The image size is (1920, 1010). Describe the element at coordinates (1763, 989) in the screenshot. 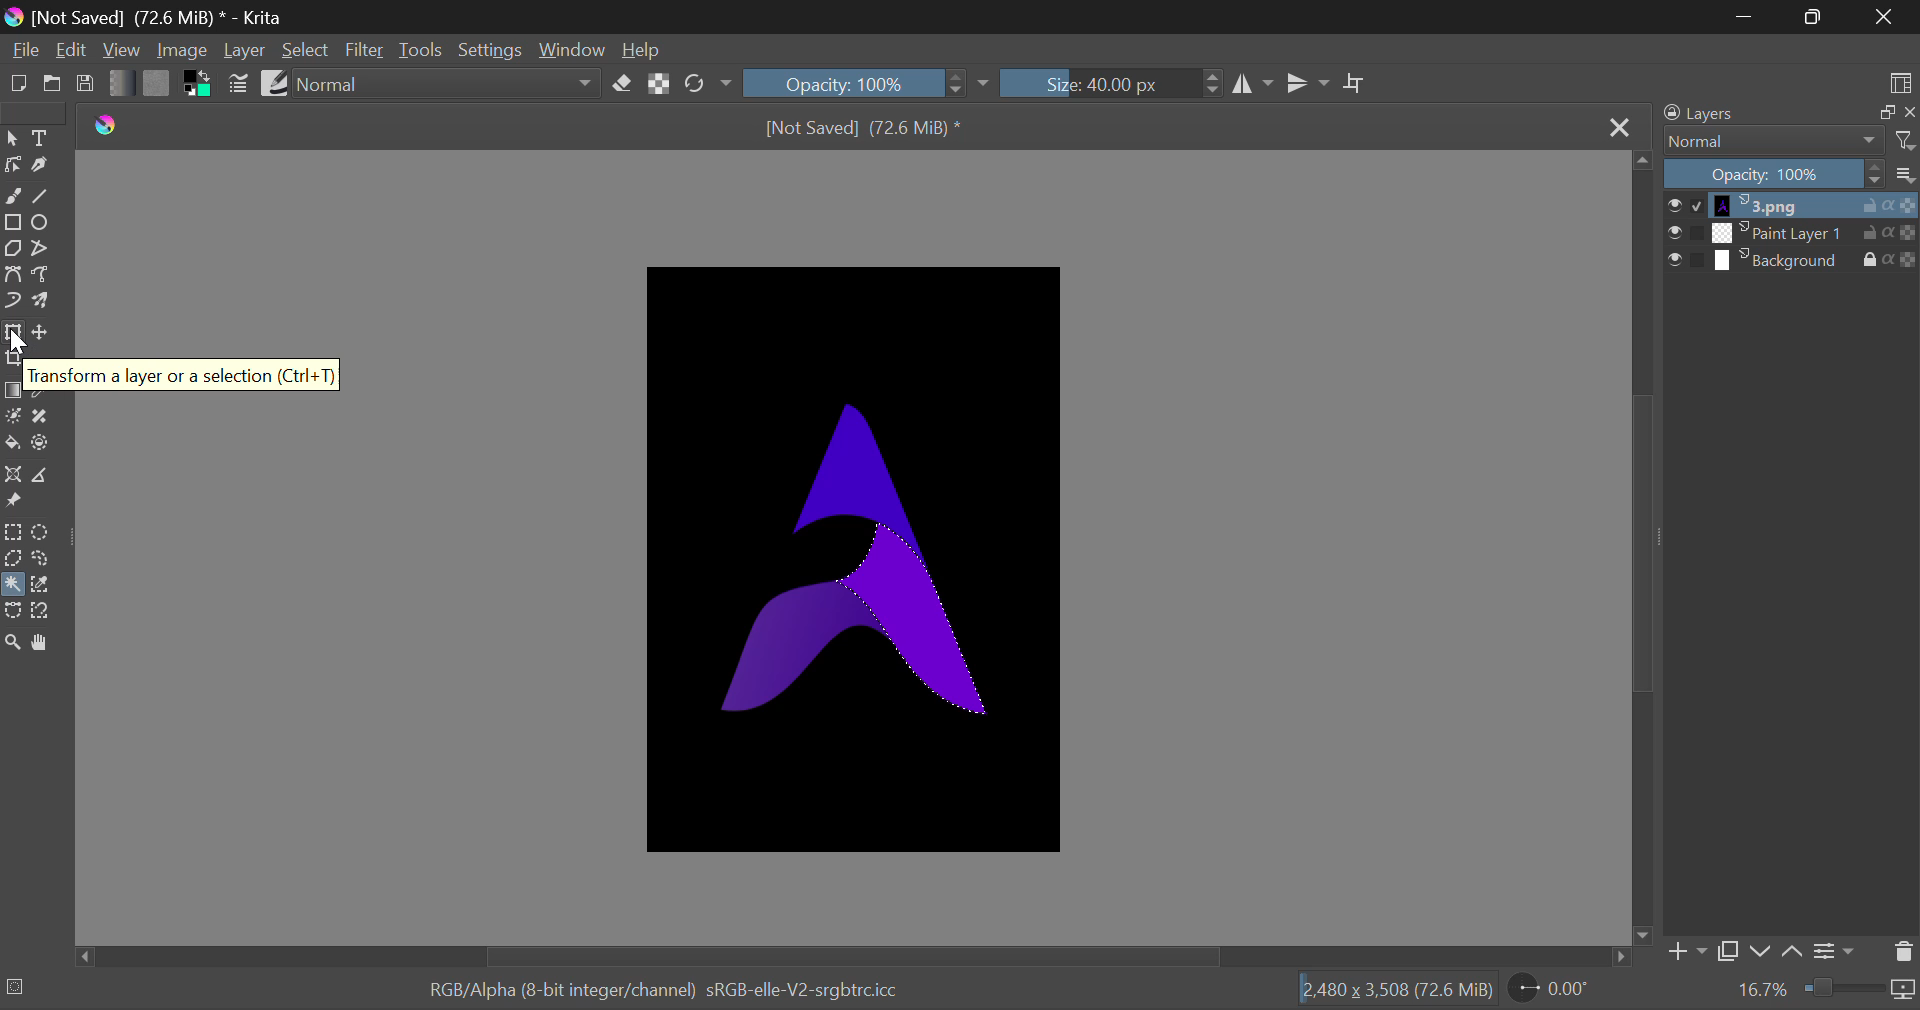

I see `Zoom value` at that location.